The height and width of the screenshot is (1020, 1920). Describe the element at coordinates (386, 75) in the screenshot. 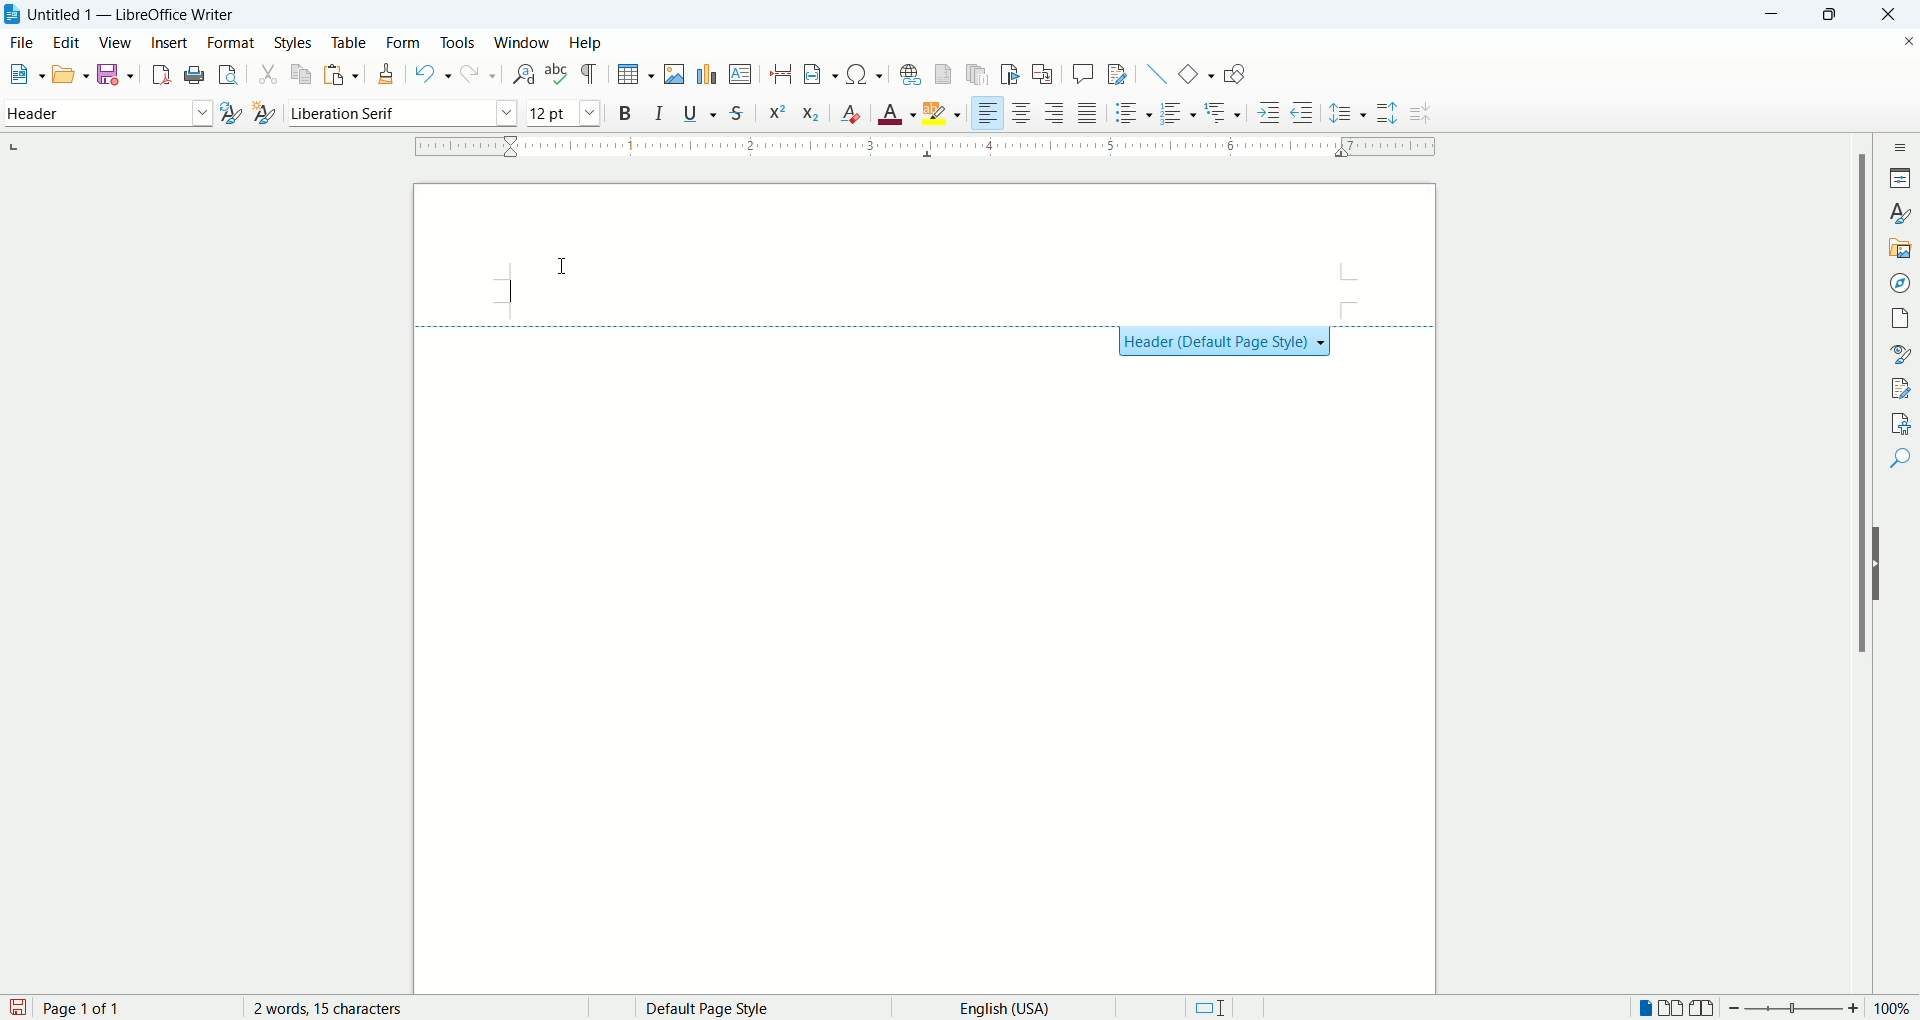

I see `clone formatting` at that location.